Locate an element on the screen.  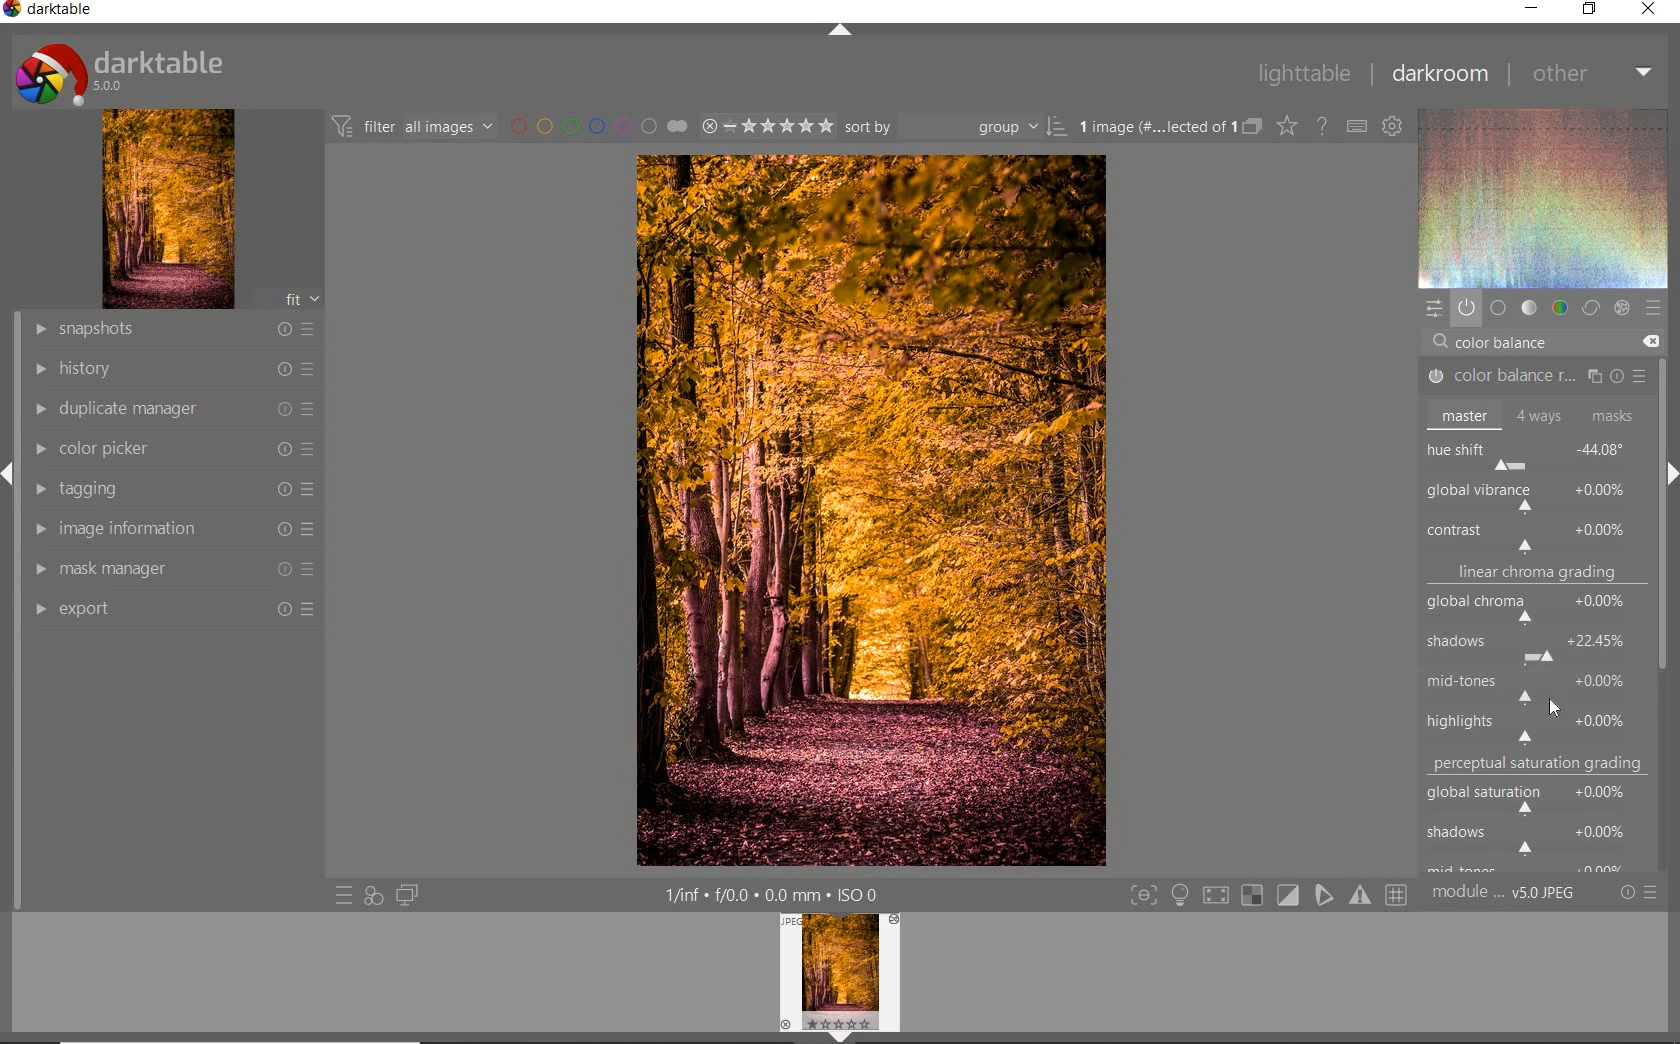
define keyboard shortcut is located at coordinates (1357, 127).